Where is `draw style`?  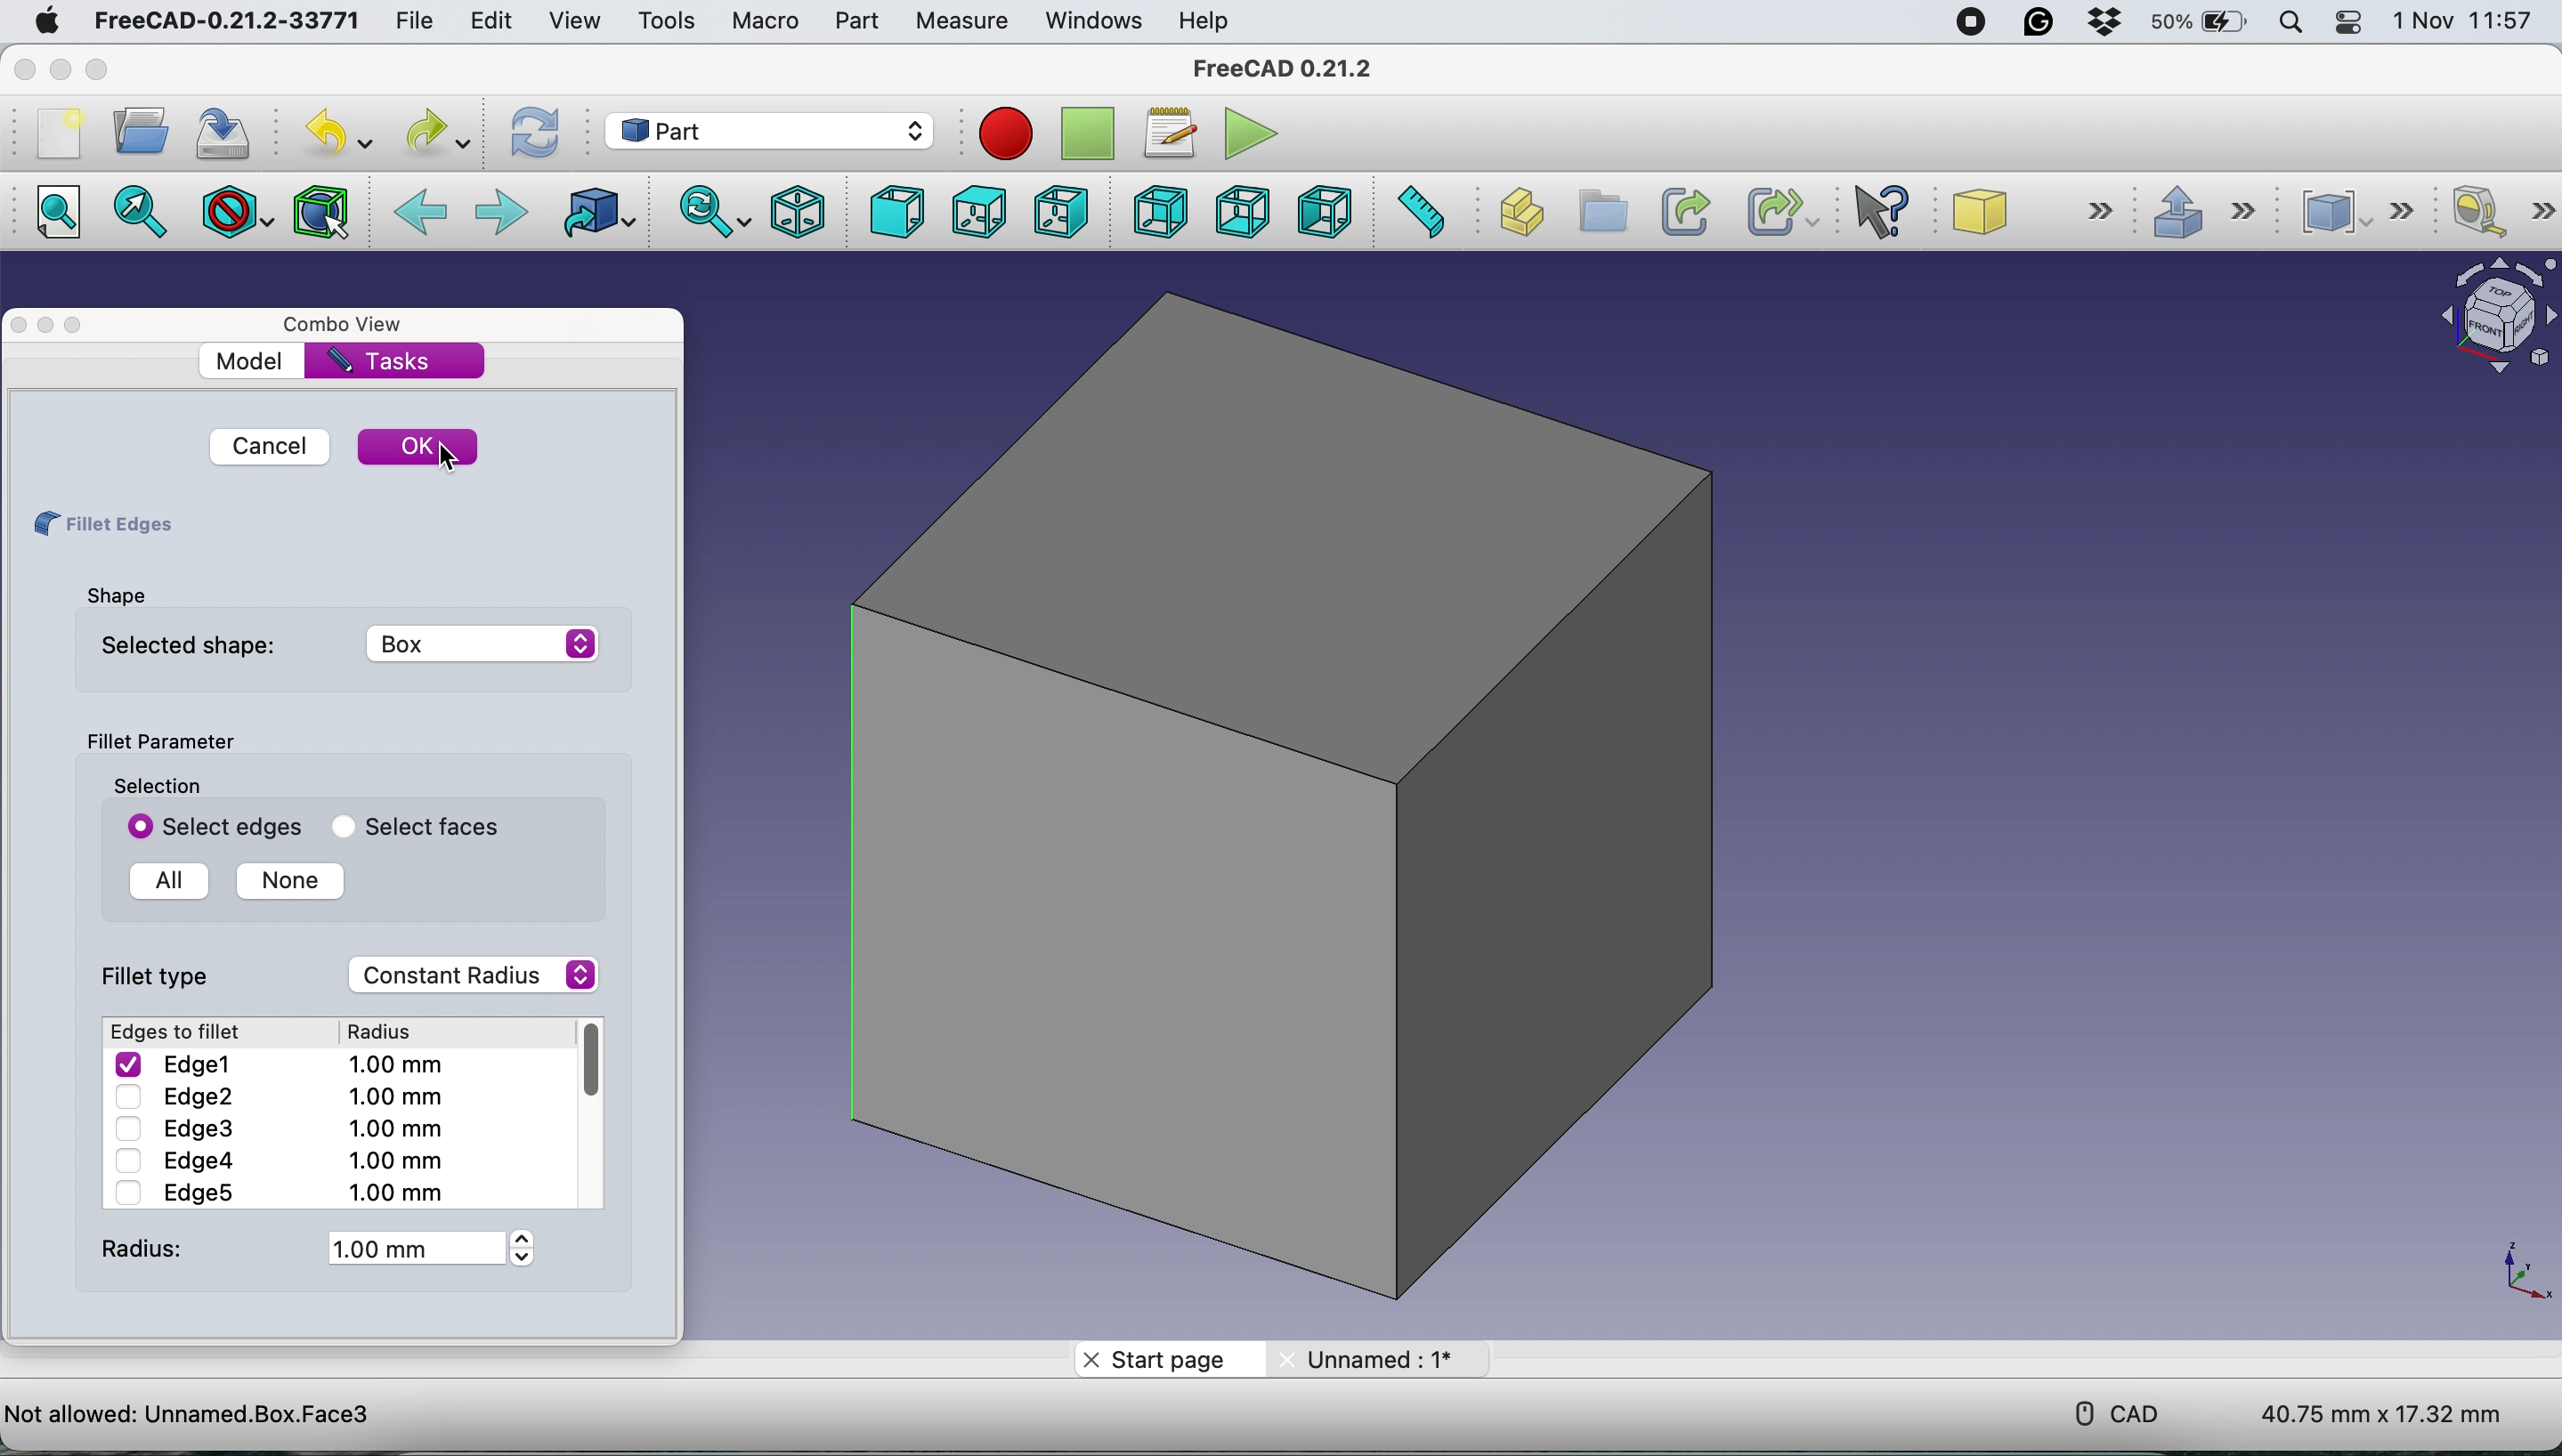
draw style is located at coordinates (238, 216).